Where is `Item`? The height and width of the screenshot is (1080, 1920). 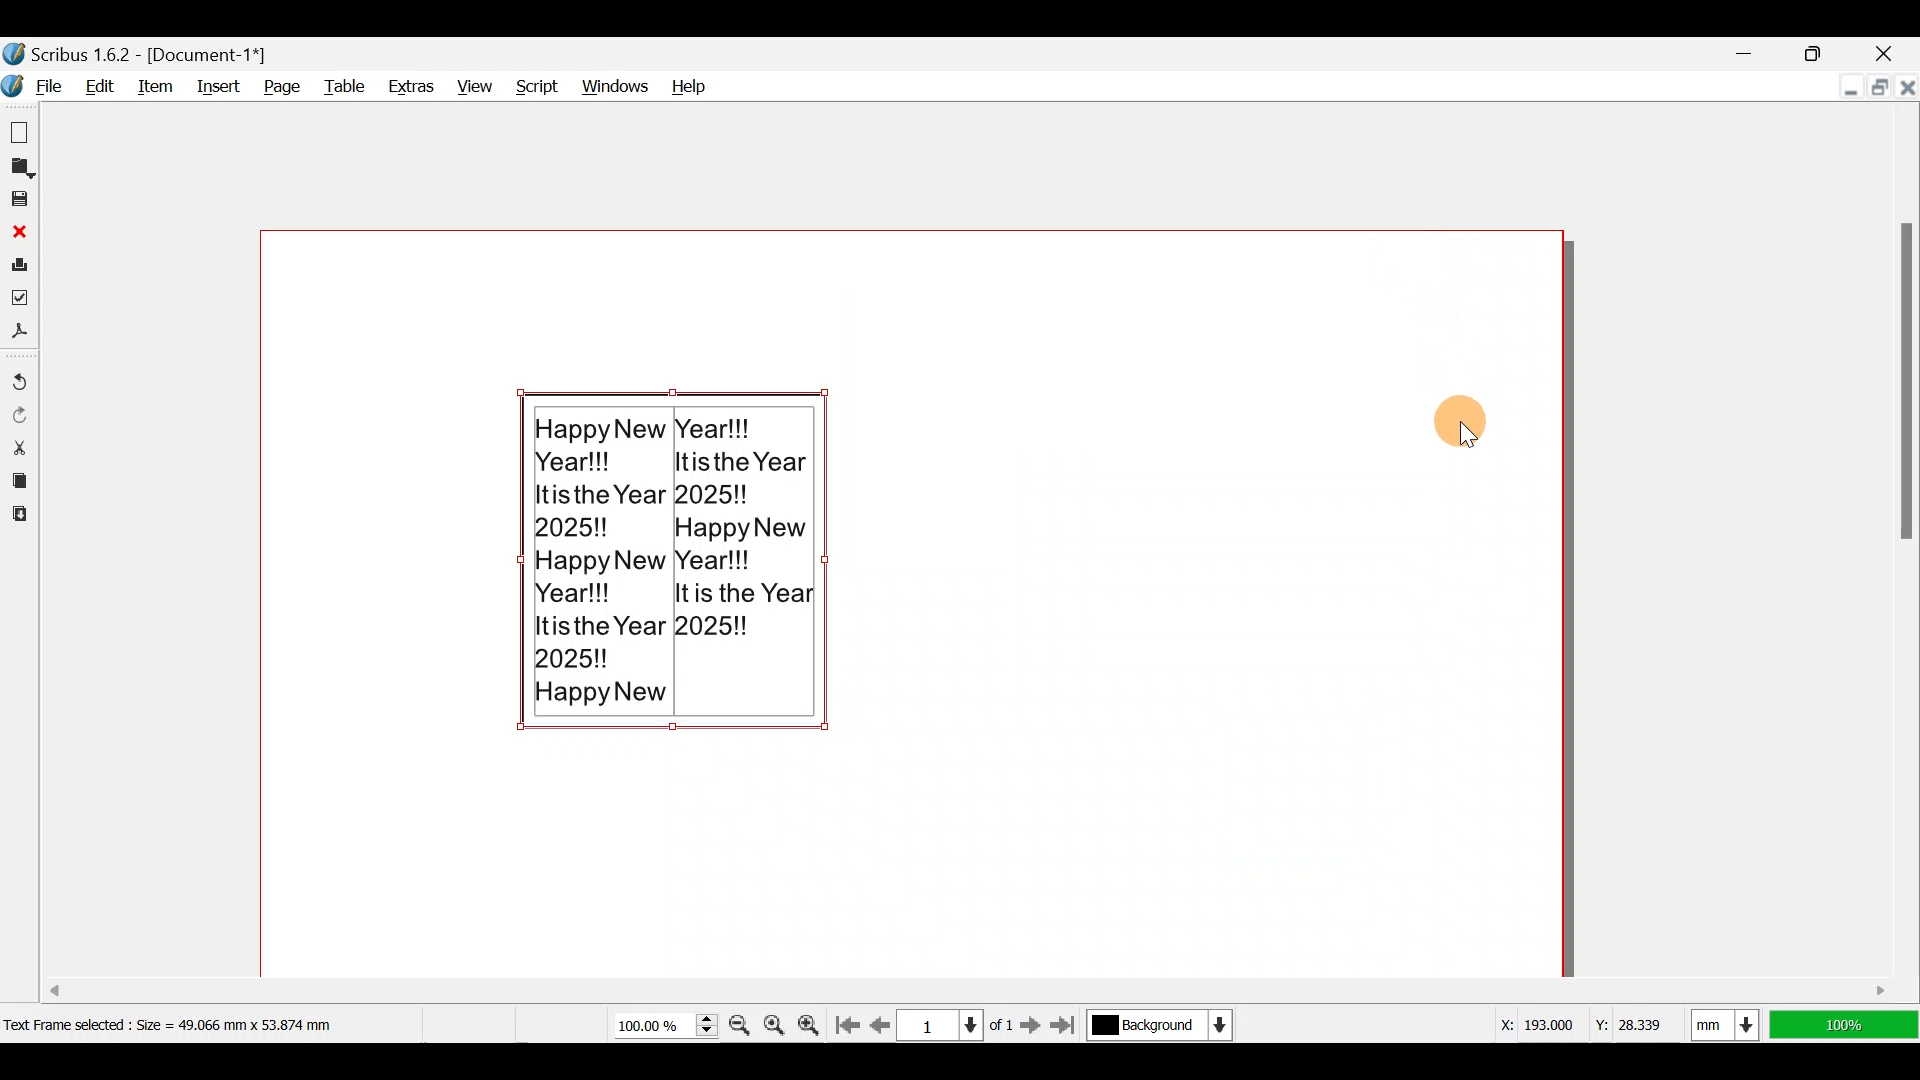 Item is located at coordinates (160, 87).